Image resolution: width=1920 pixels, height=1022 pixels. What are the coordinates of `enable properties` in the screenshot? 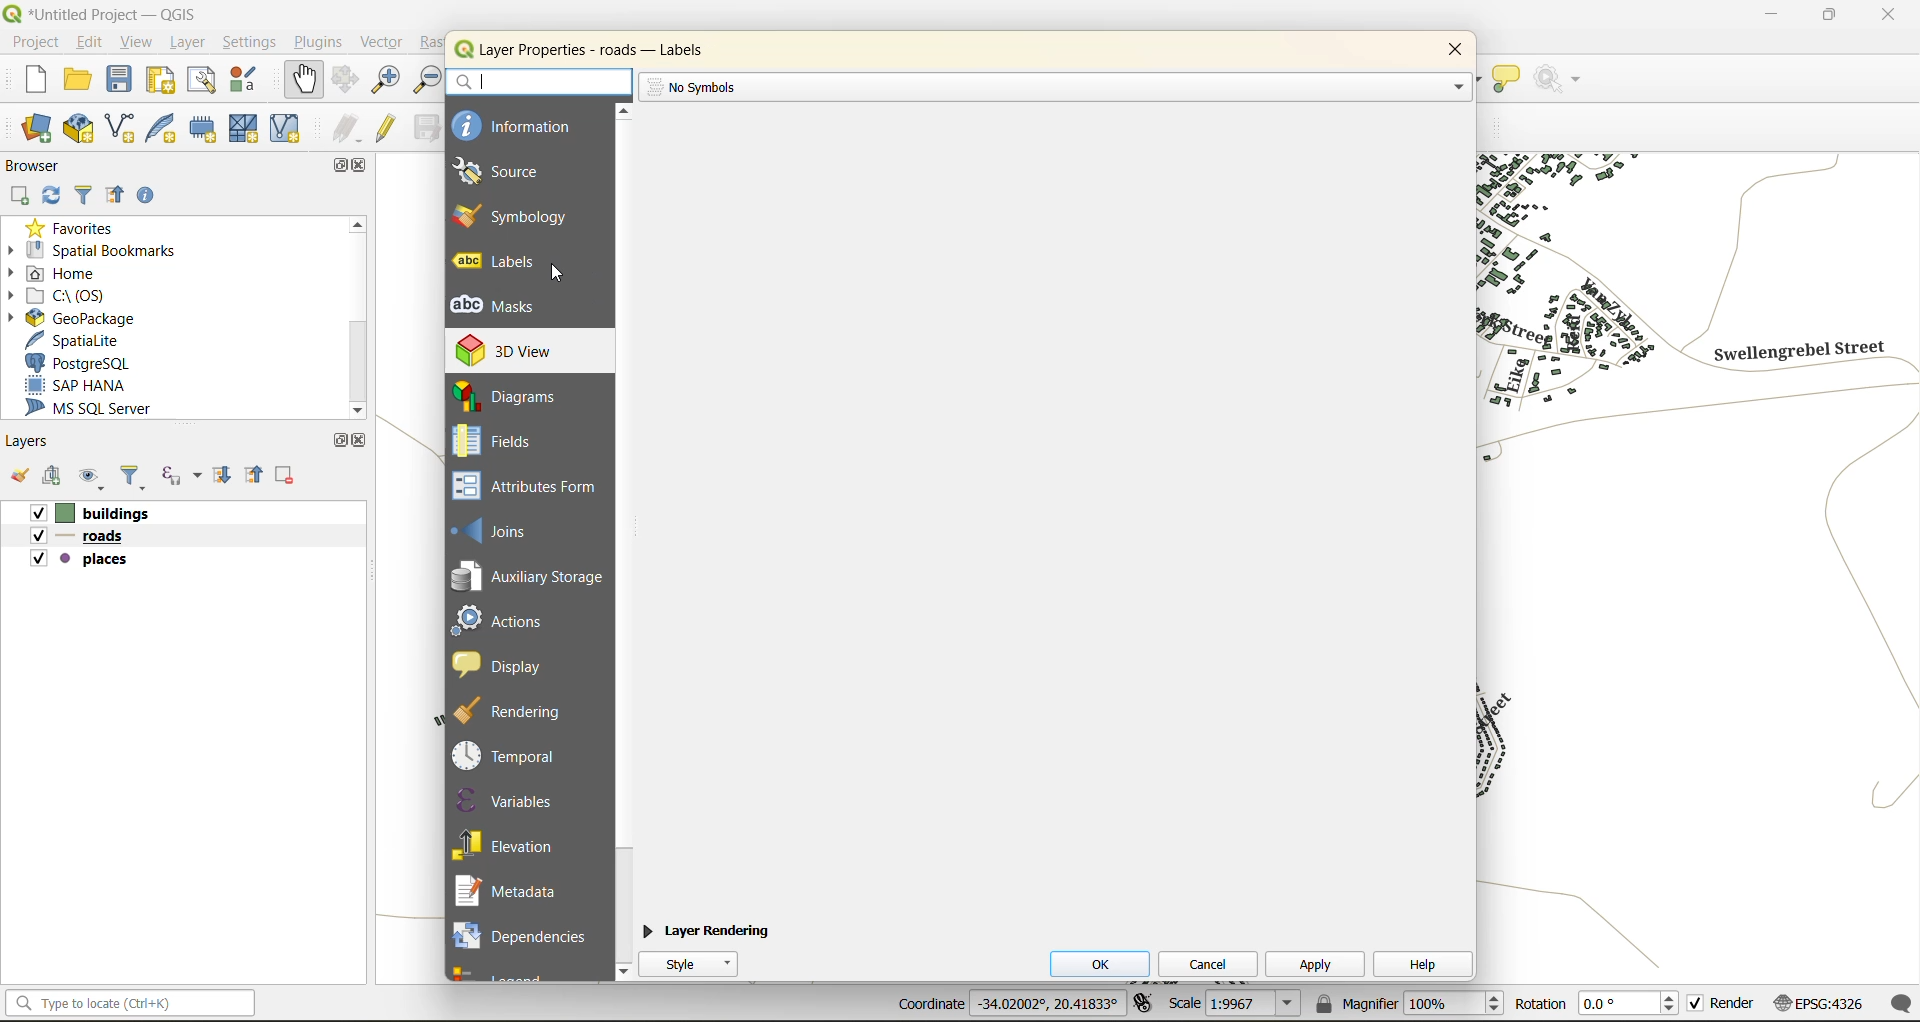 It's located at (149, 196).